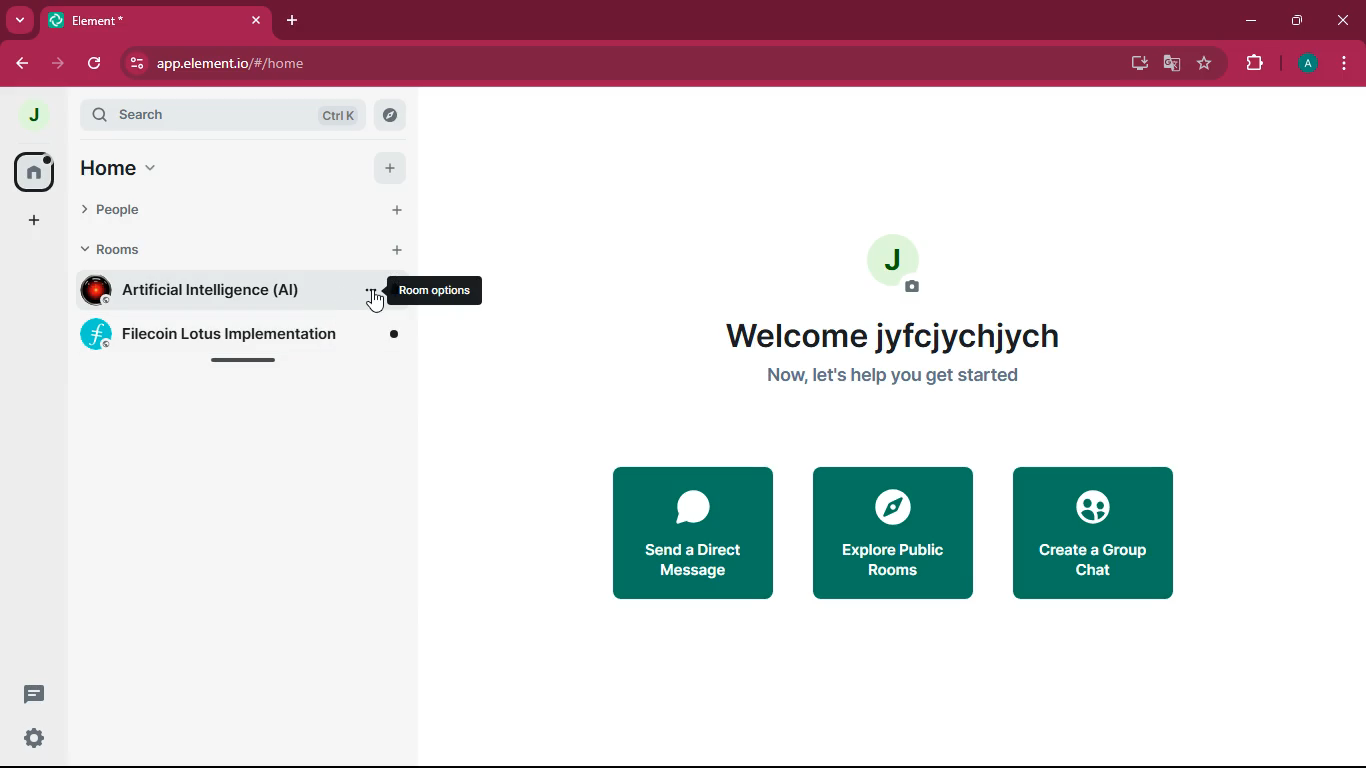 This screenshot has width=1366, height=768. What do you see at coordinates (57, 65) in the screenshot?
I see `forward` at bounding box center [57, 65].